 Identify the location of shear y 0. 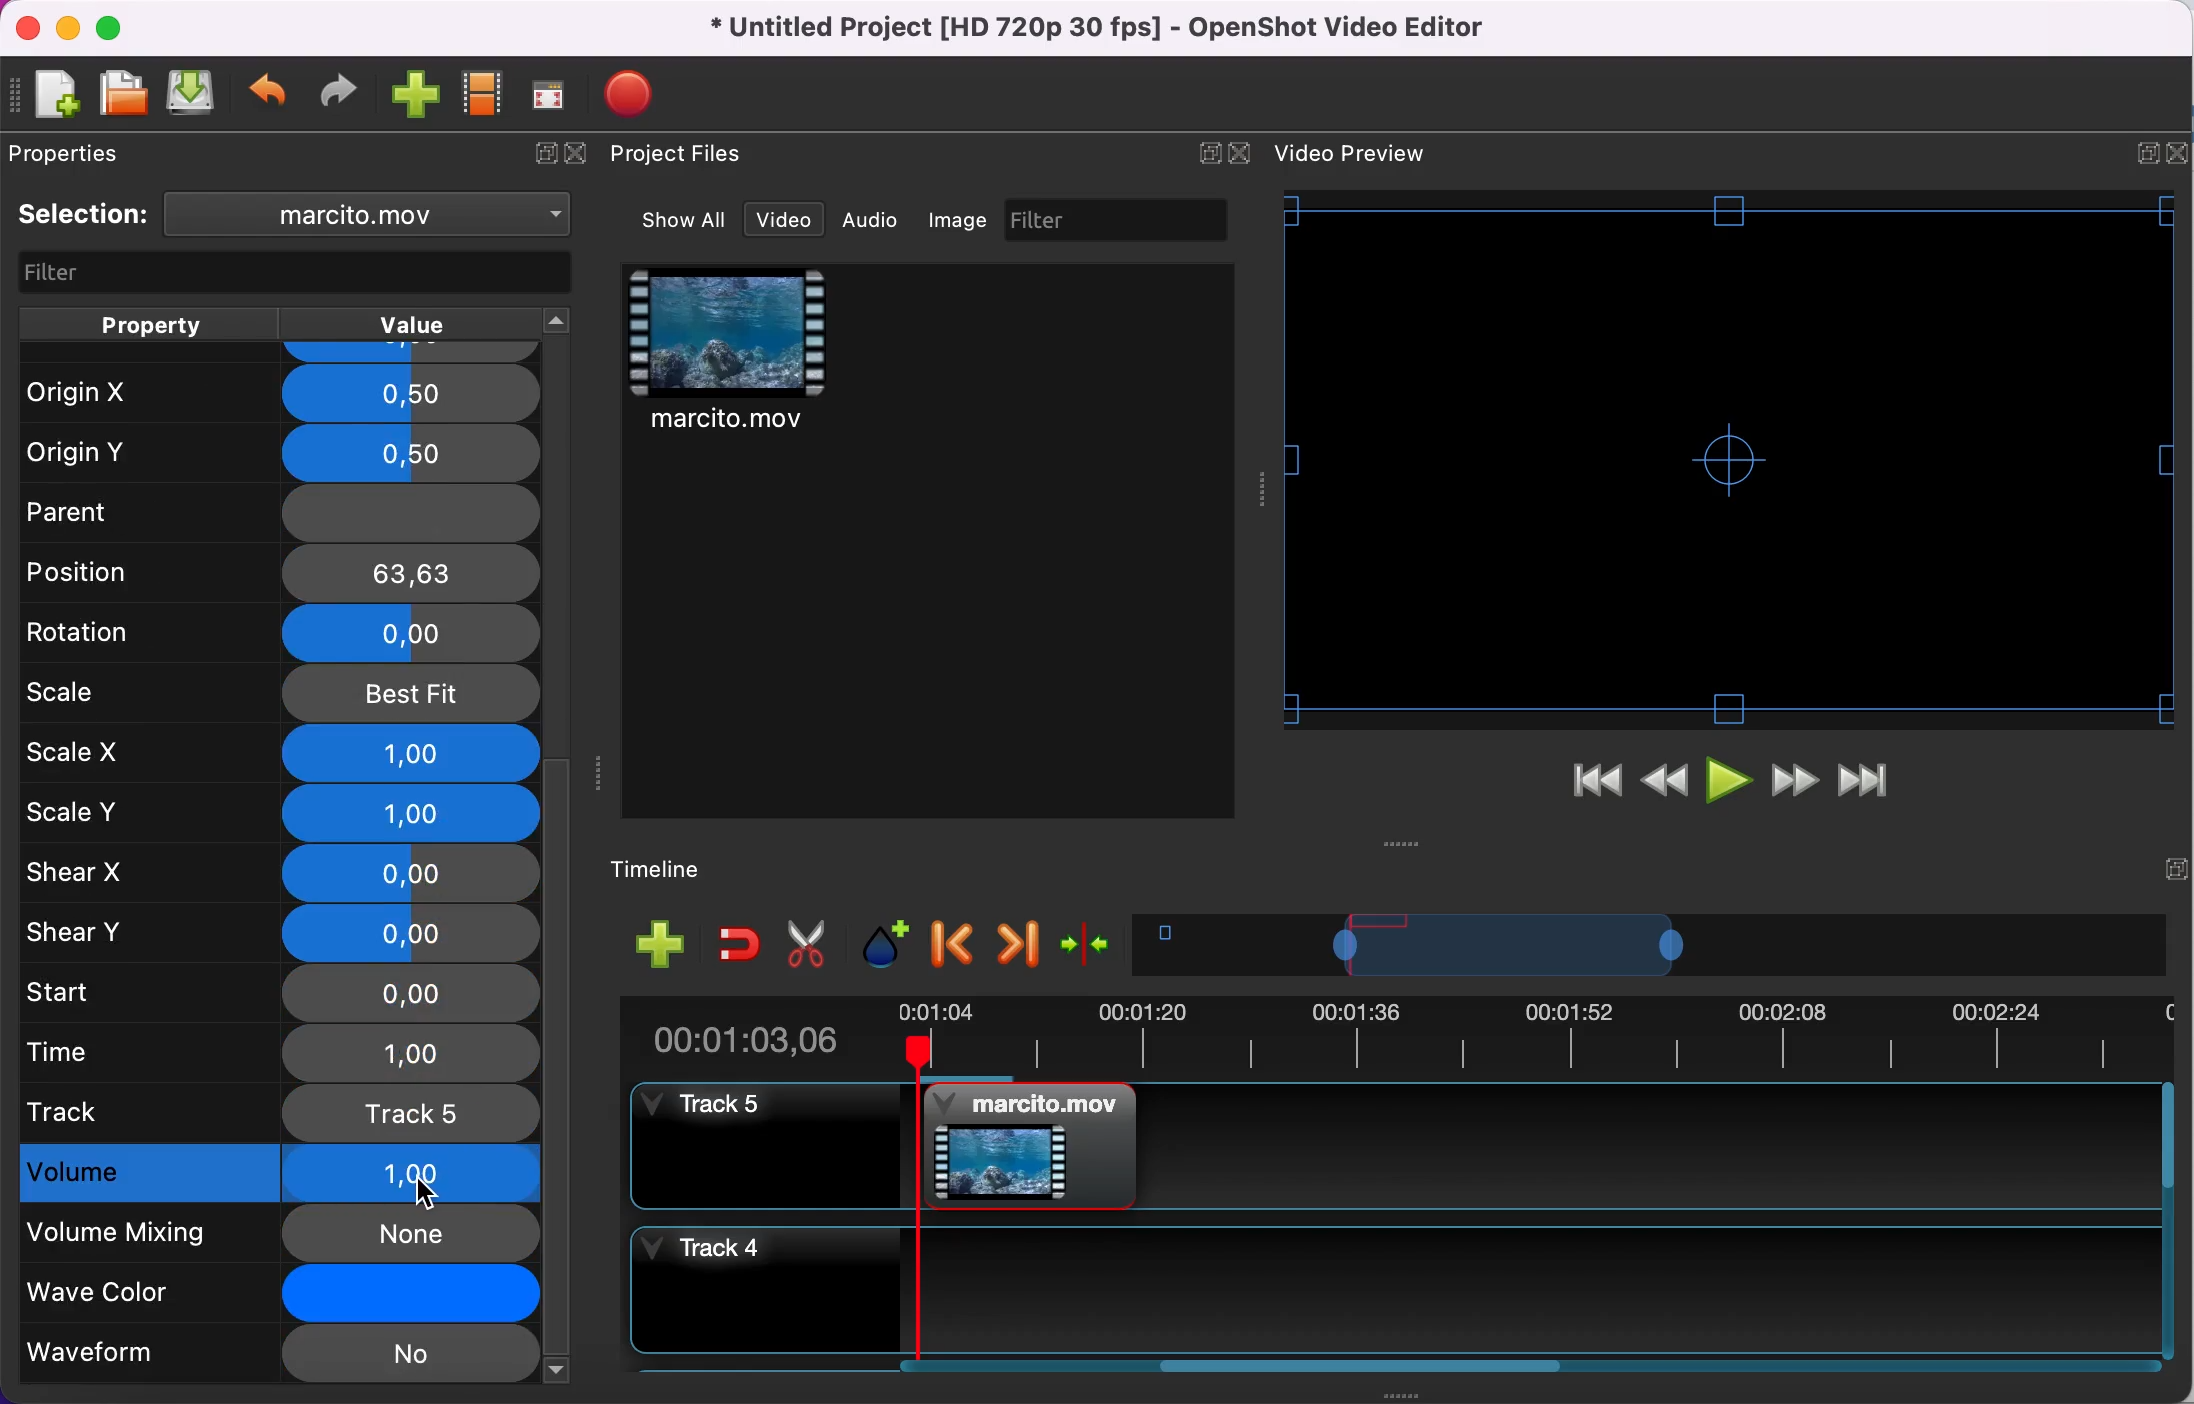
(282, 933).